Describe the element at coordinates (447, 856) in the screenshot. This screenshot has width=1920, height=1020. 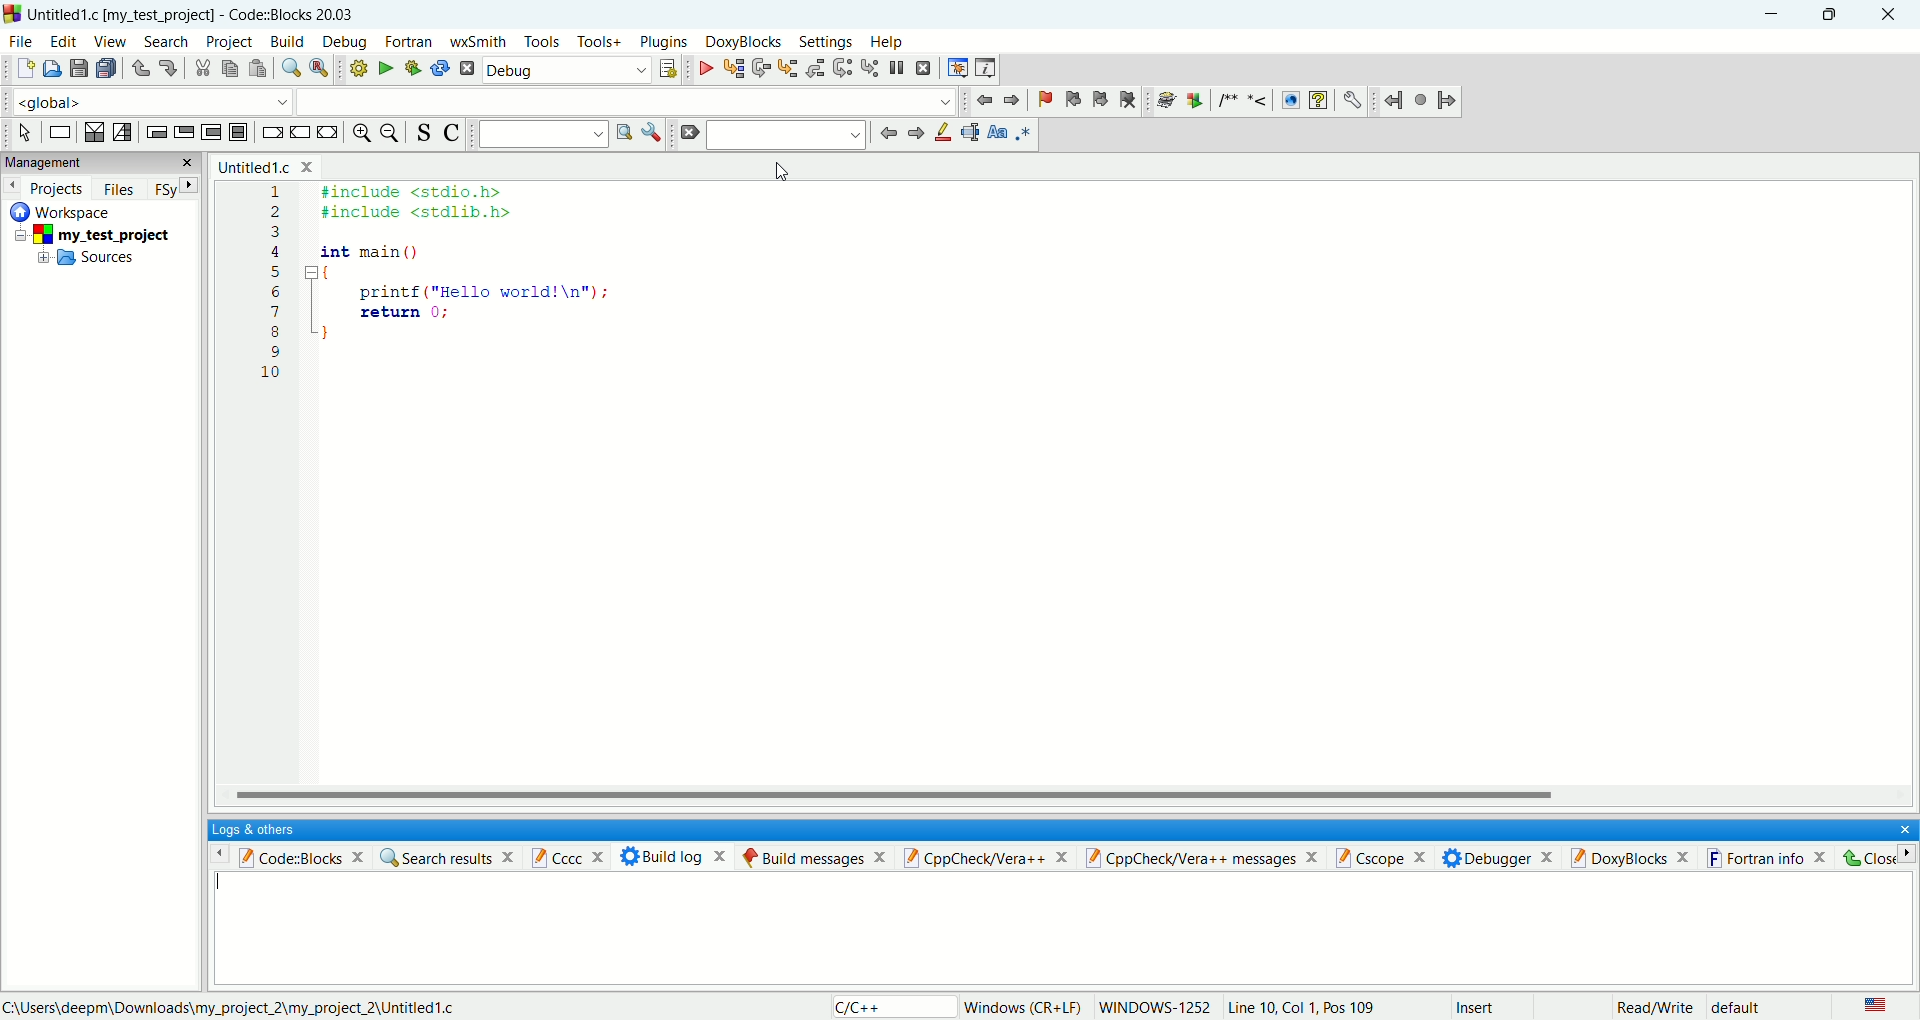
I see `search results` at that location.